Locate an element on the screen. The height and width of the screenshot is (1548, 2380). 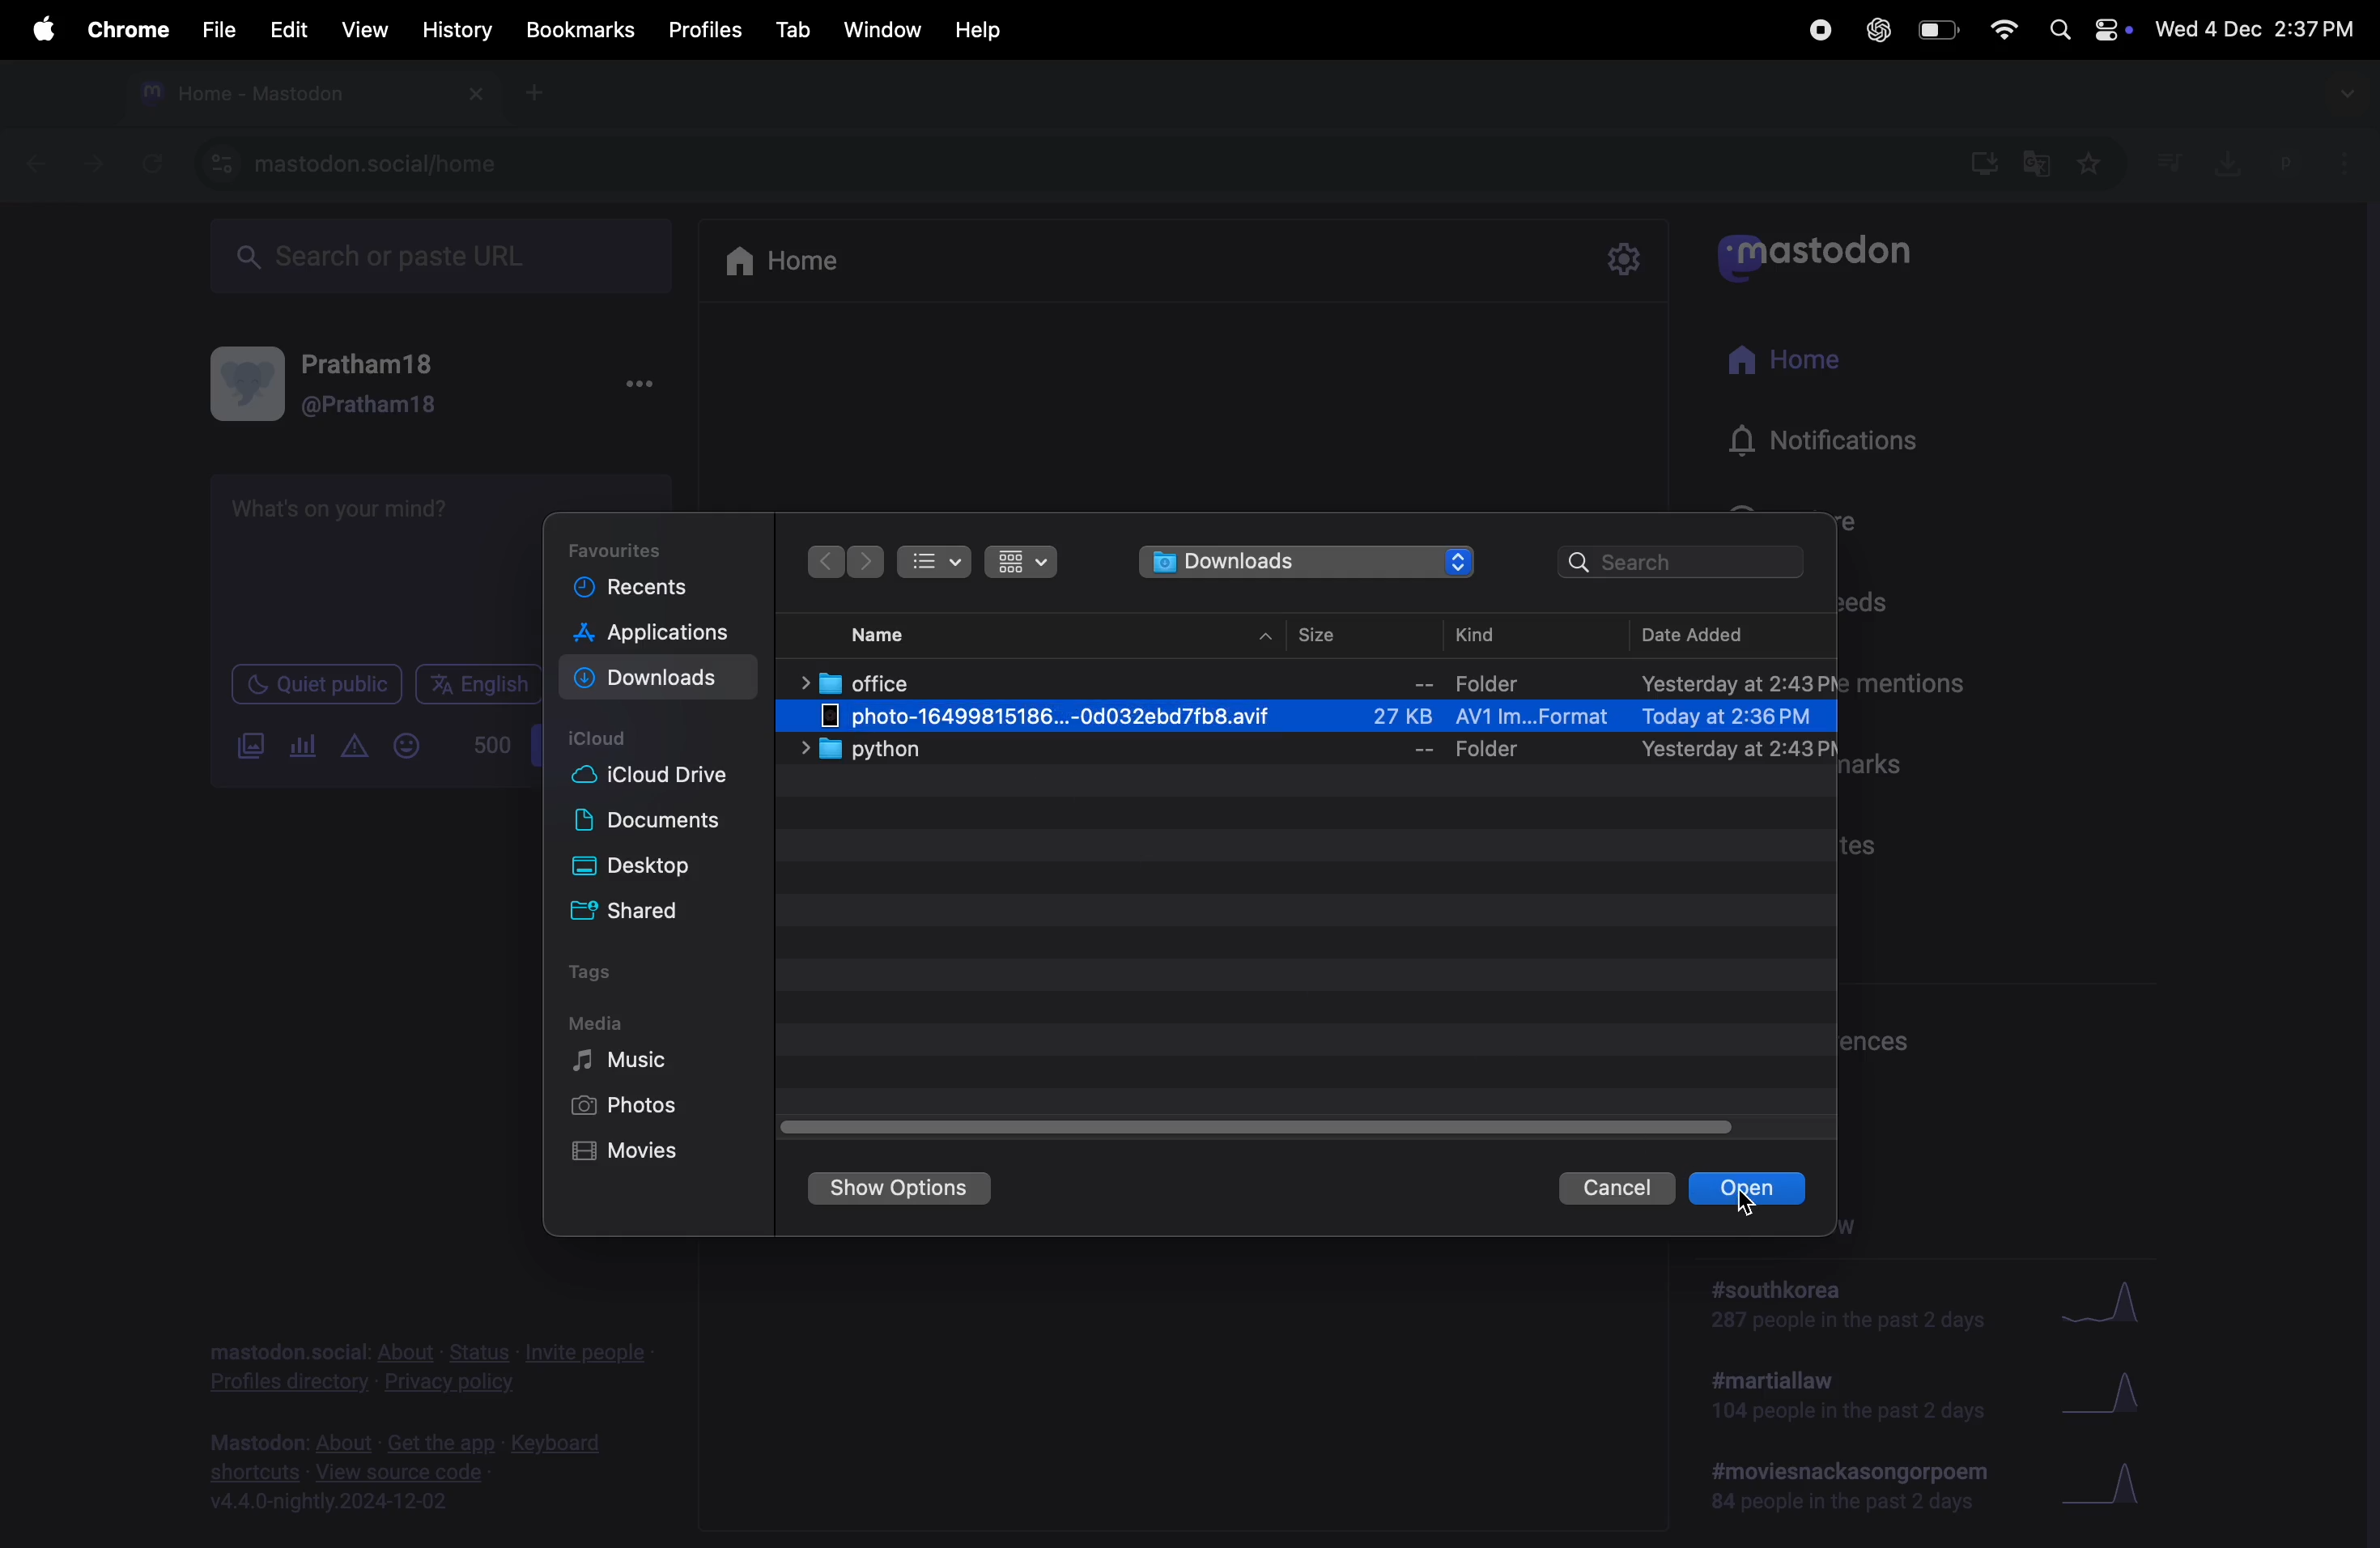
backward is located at coordinates (825, 561).